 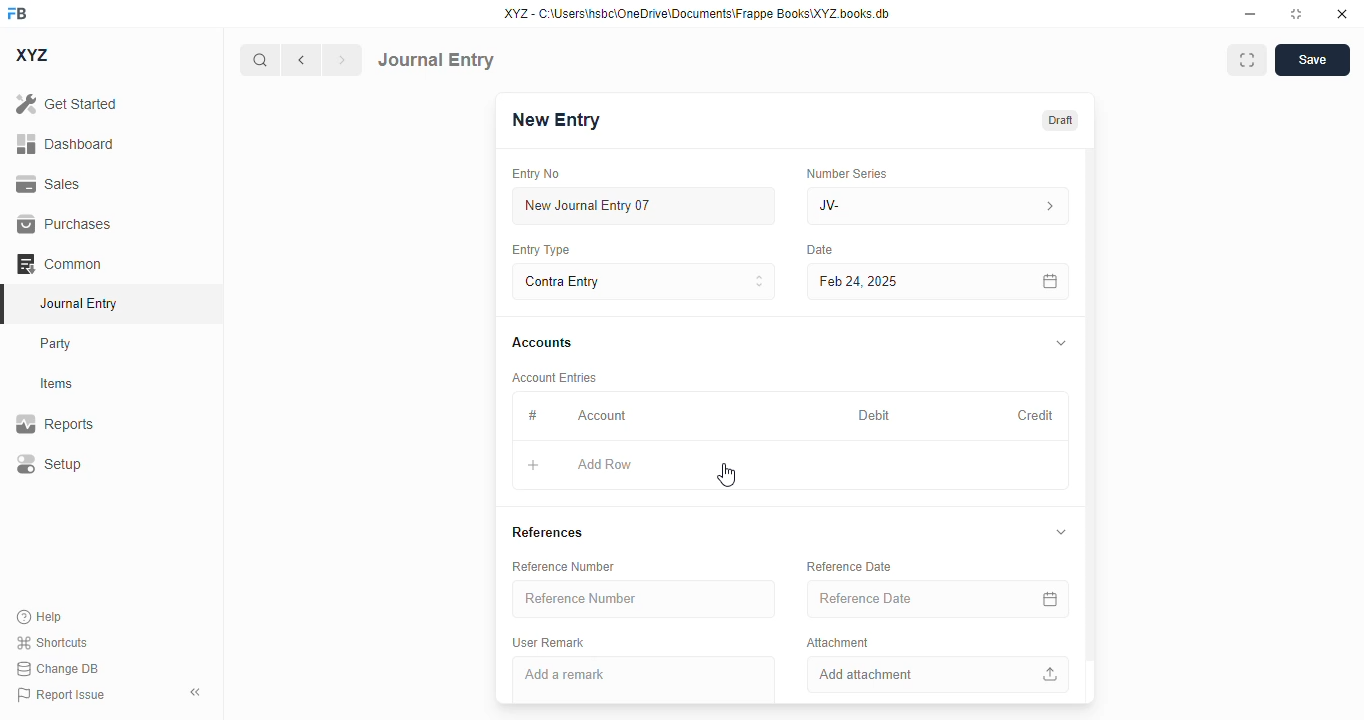 I want to click on reference number, so click(x=564, y=566).